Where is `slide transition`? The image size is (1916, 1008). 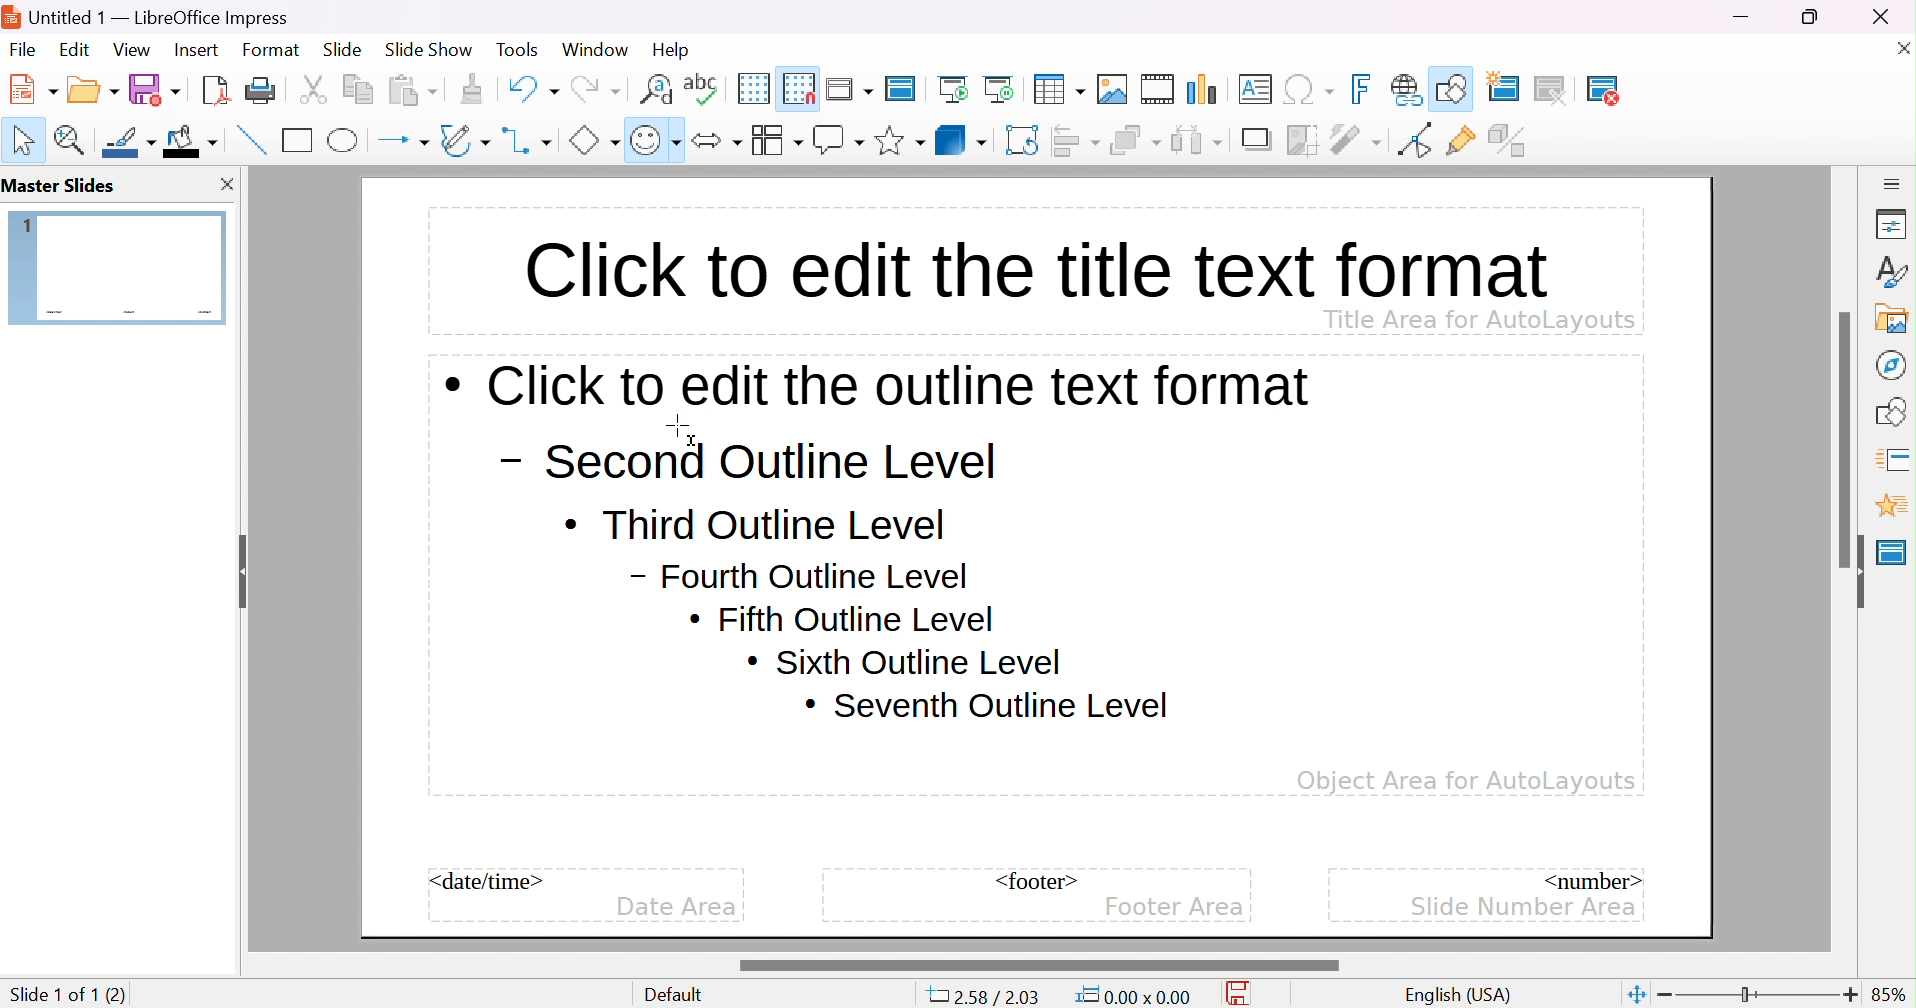
slide transition is located at coordinates (1896, 457).